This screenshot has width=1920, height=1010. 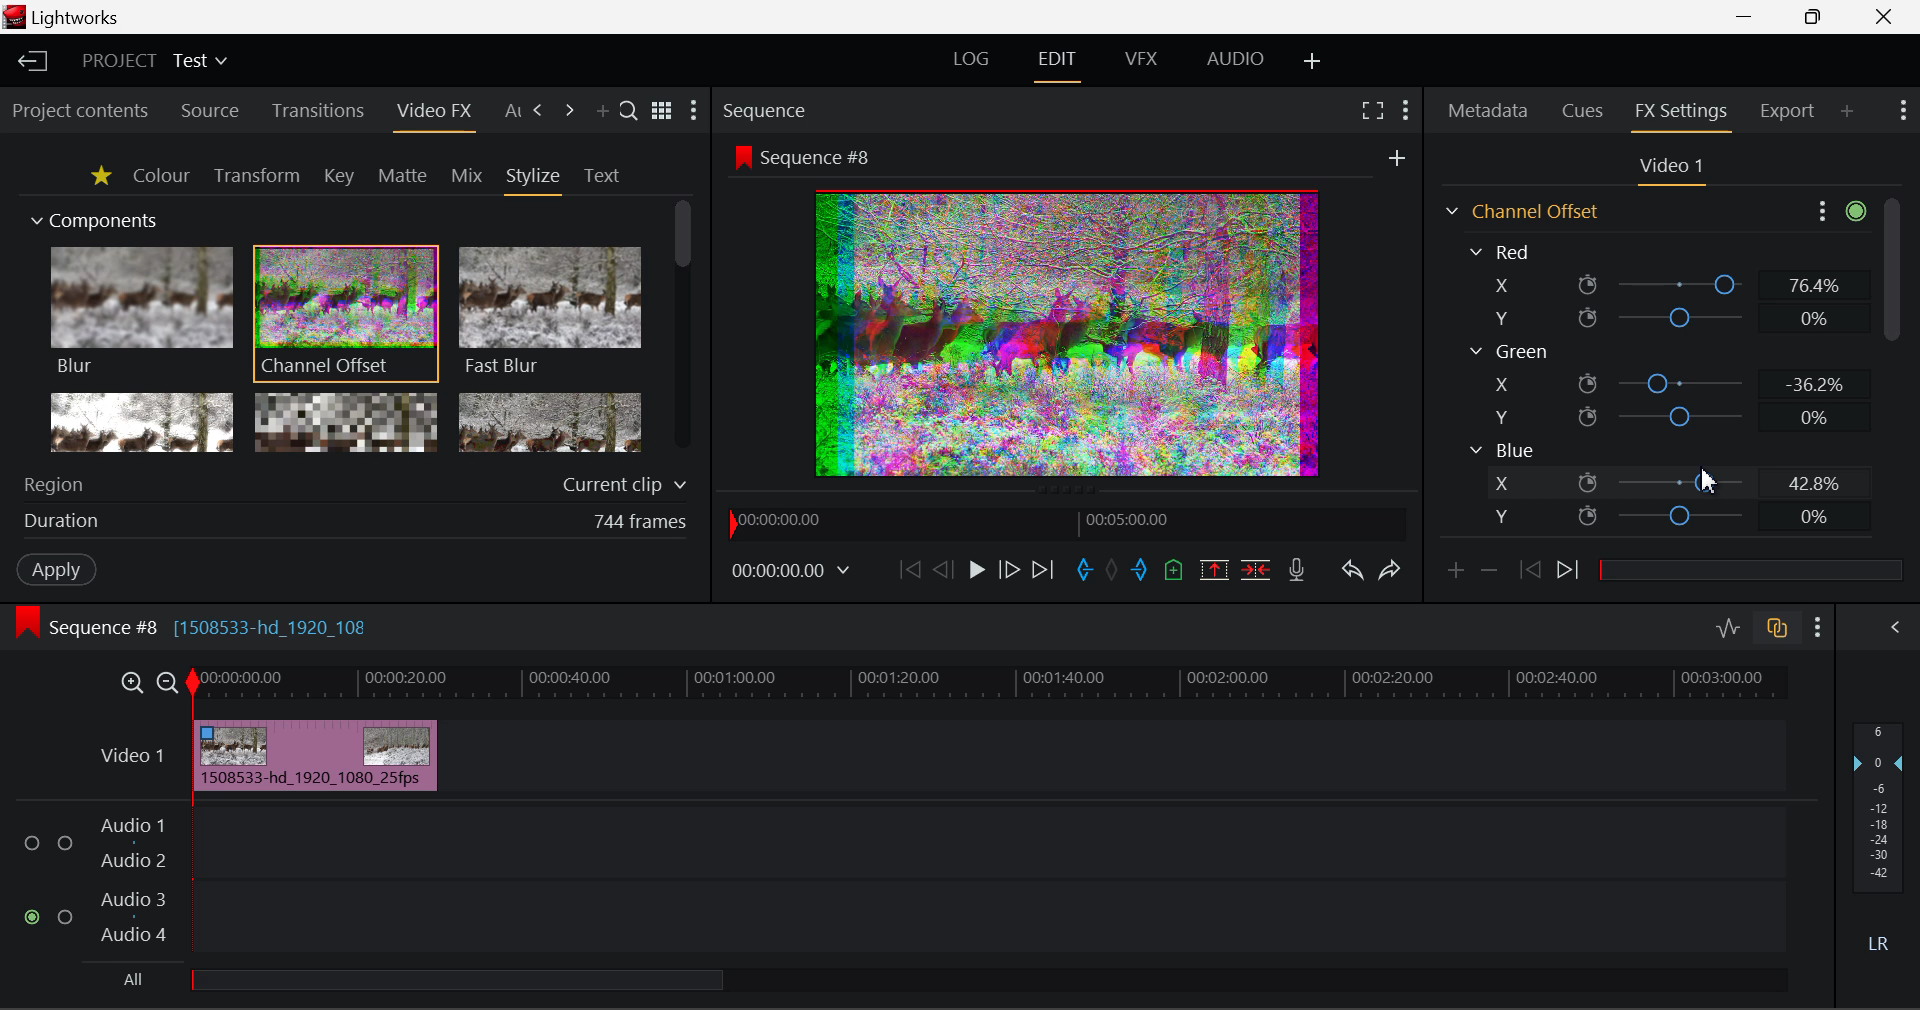 I want to click on Audio Input Field, so click(x=899, y=882).